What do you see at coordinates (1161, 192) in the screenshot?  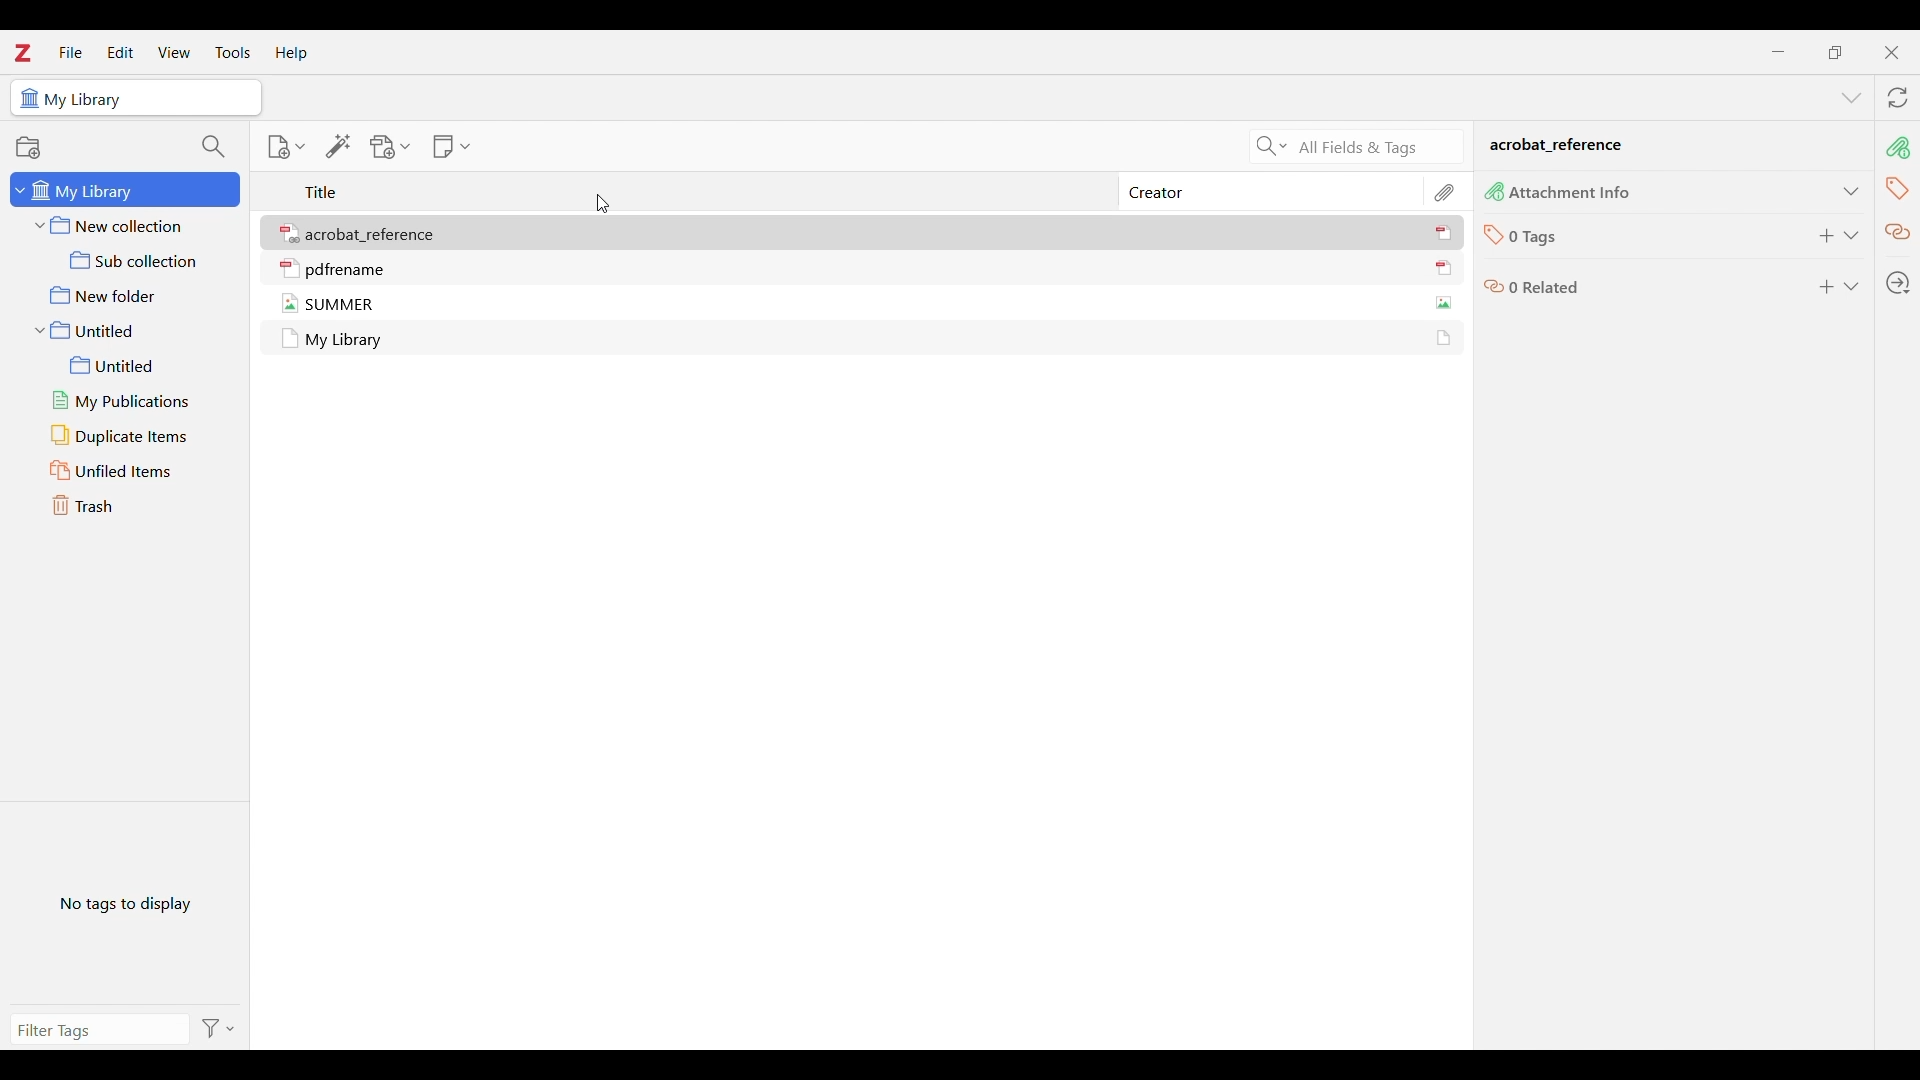 I see `Creator column` at bounding box center [1161, 192].